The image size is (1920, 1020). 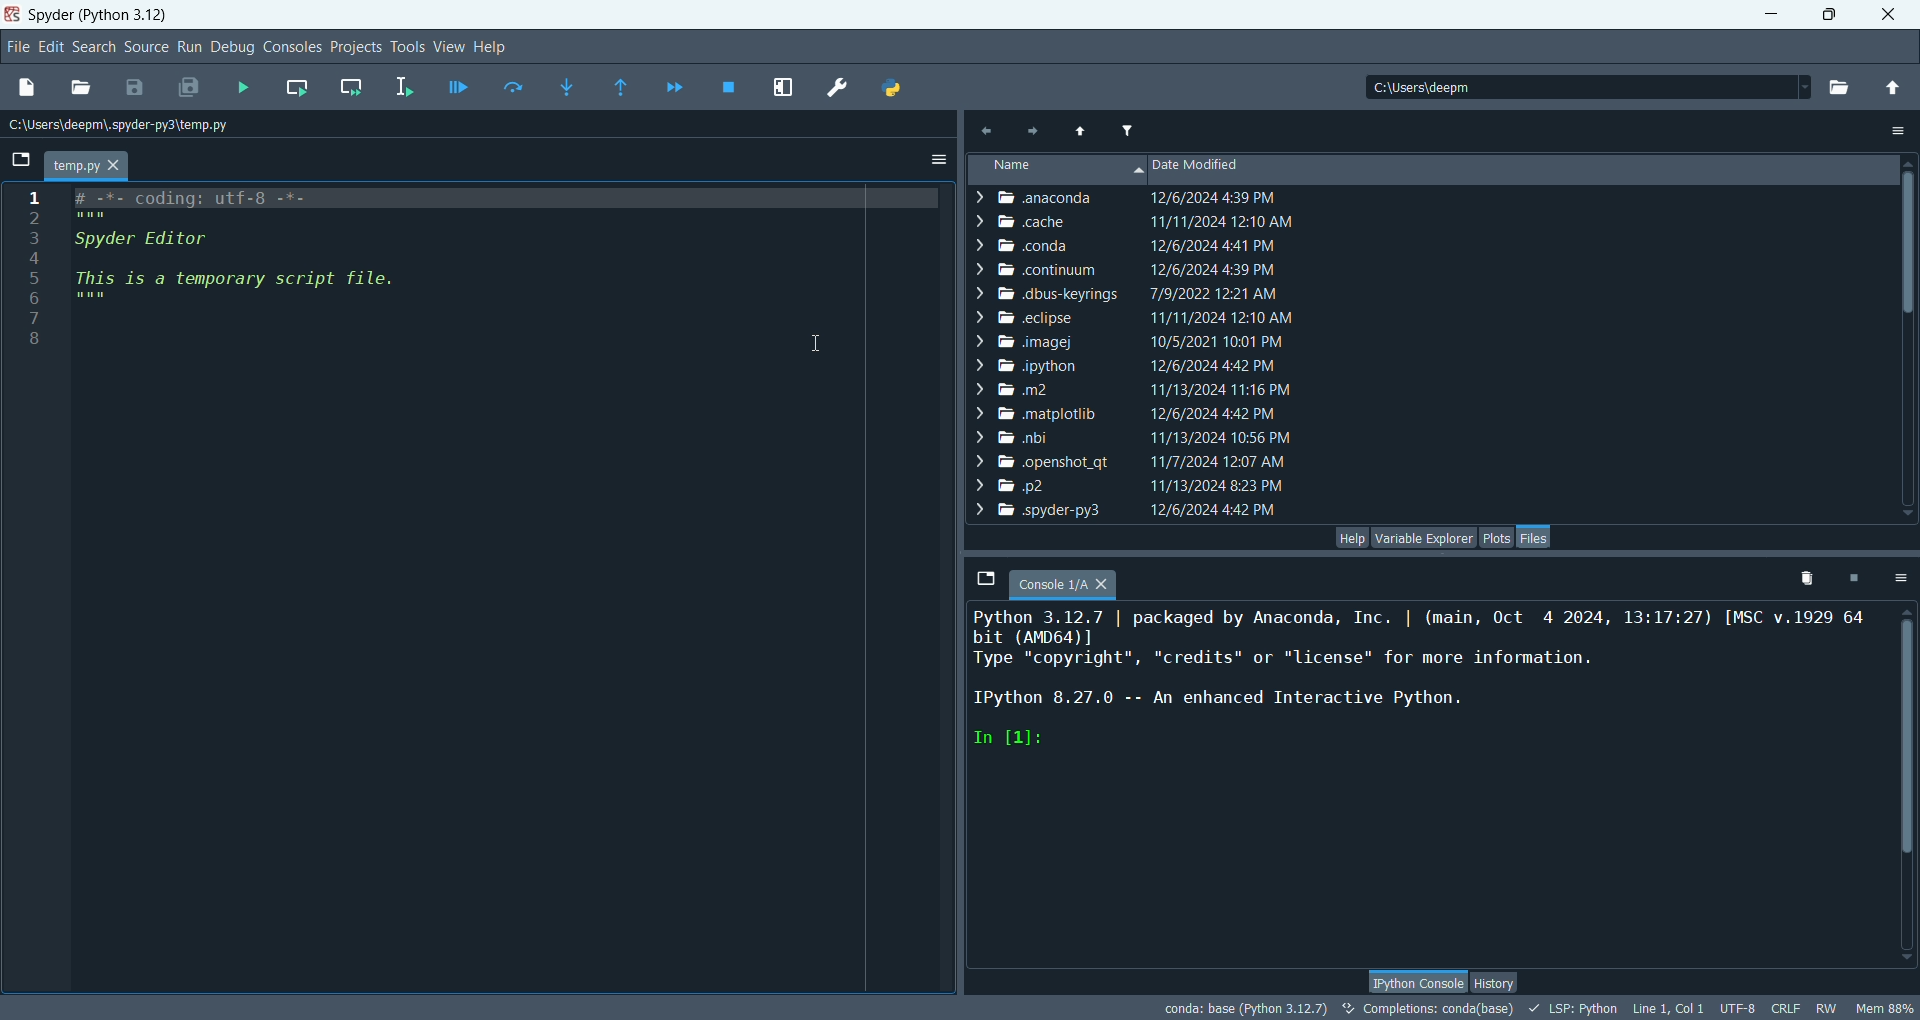 I want to click on preferences, so click(x=832, y=86).